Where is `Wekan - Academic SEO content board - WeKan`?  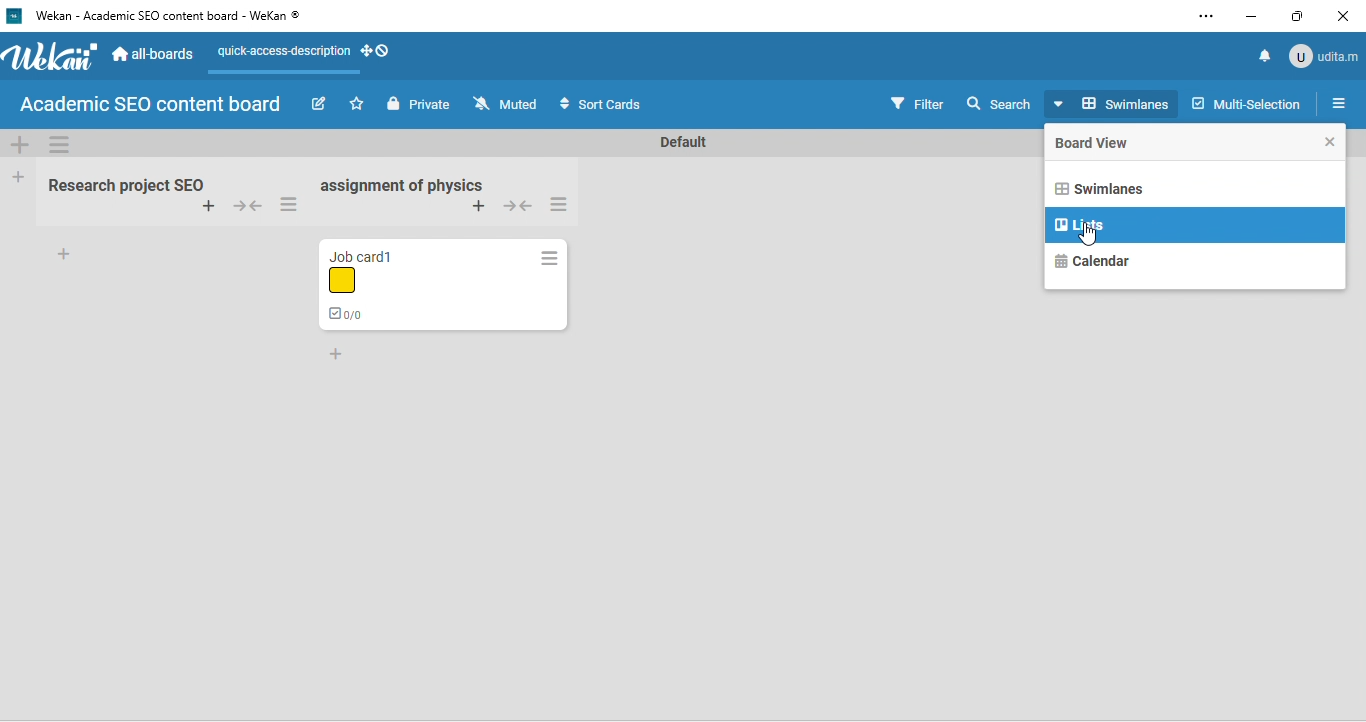 Wekan - Academic SEO content board - WeKan is located at coordinates (160, 17).